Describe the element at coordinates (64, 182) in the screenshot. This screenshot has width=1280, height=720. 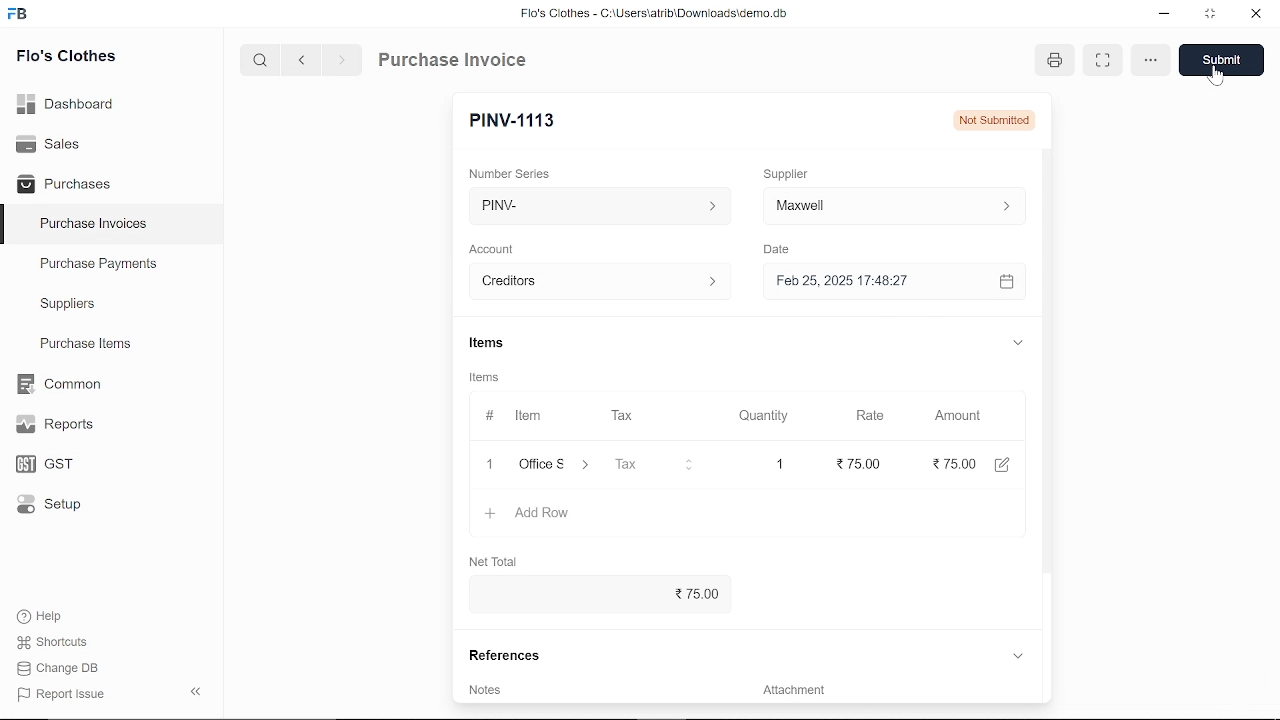
I see `Purchases` at that location.